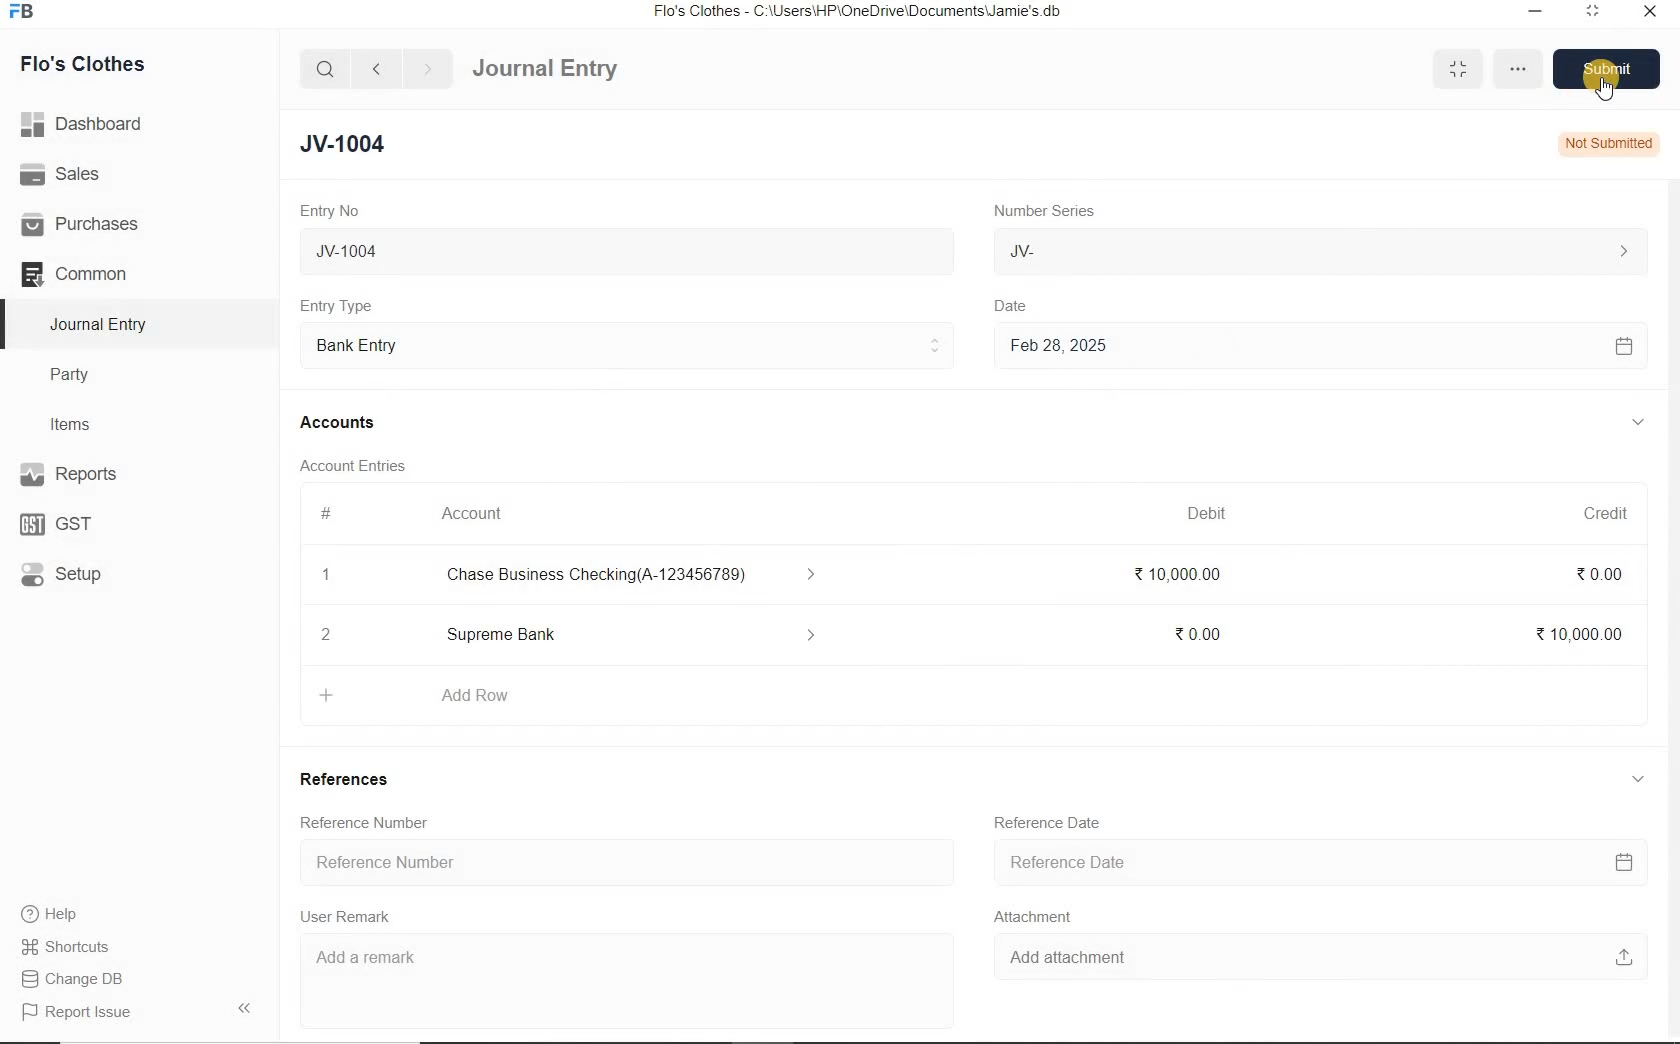 This screenshot has height=1044, width=1680. What do you see at coordinates (479, 514) in the screenshot?
I see `Account` at bounding box center [479, 514].